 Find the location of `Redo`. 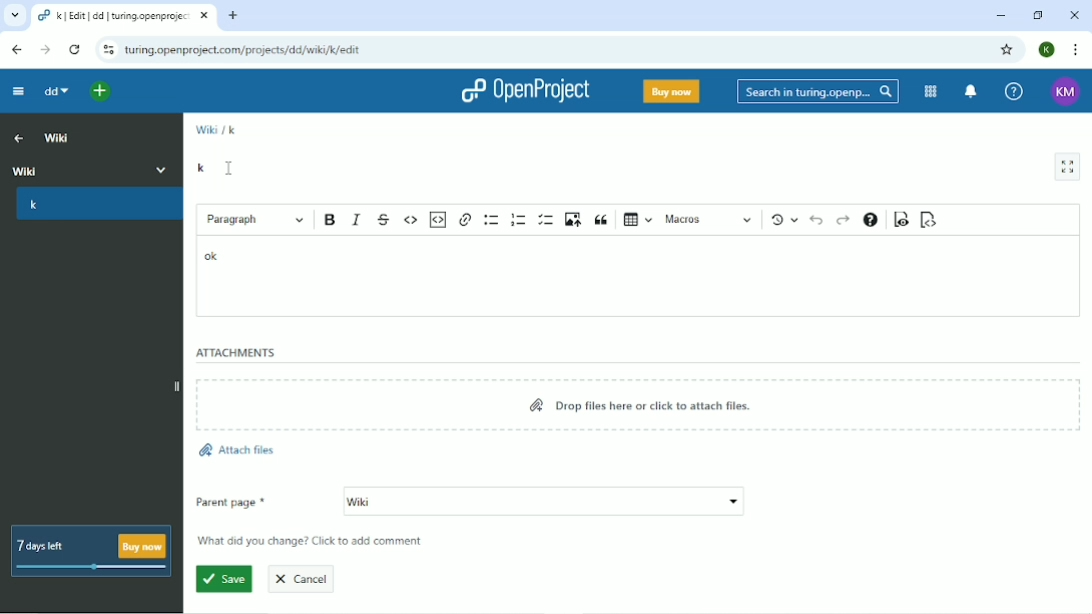

Redo is located at coordinates (842, 221).